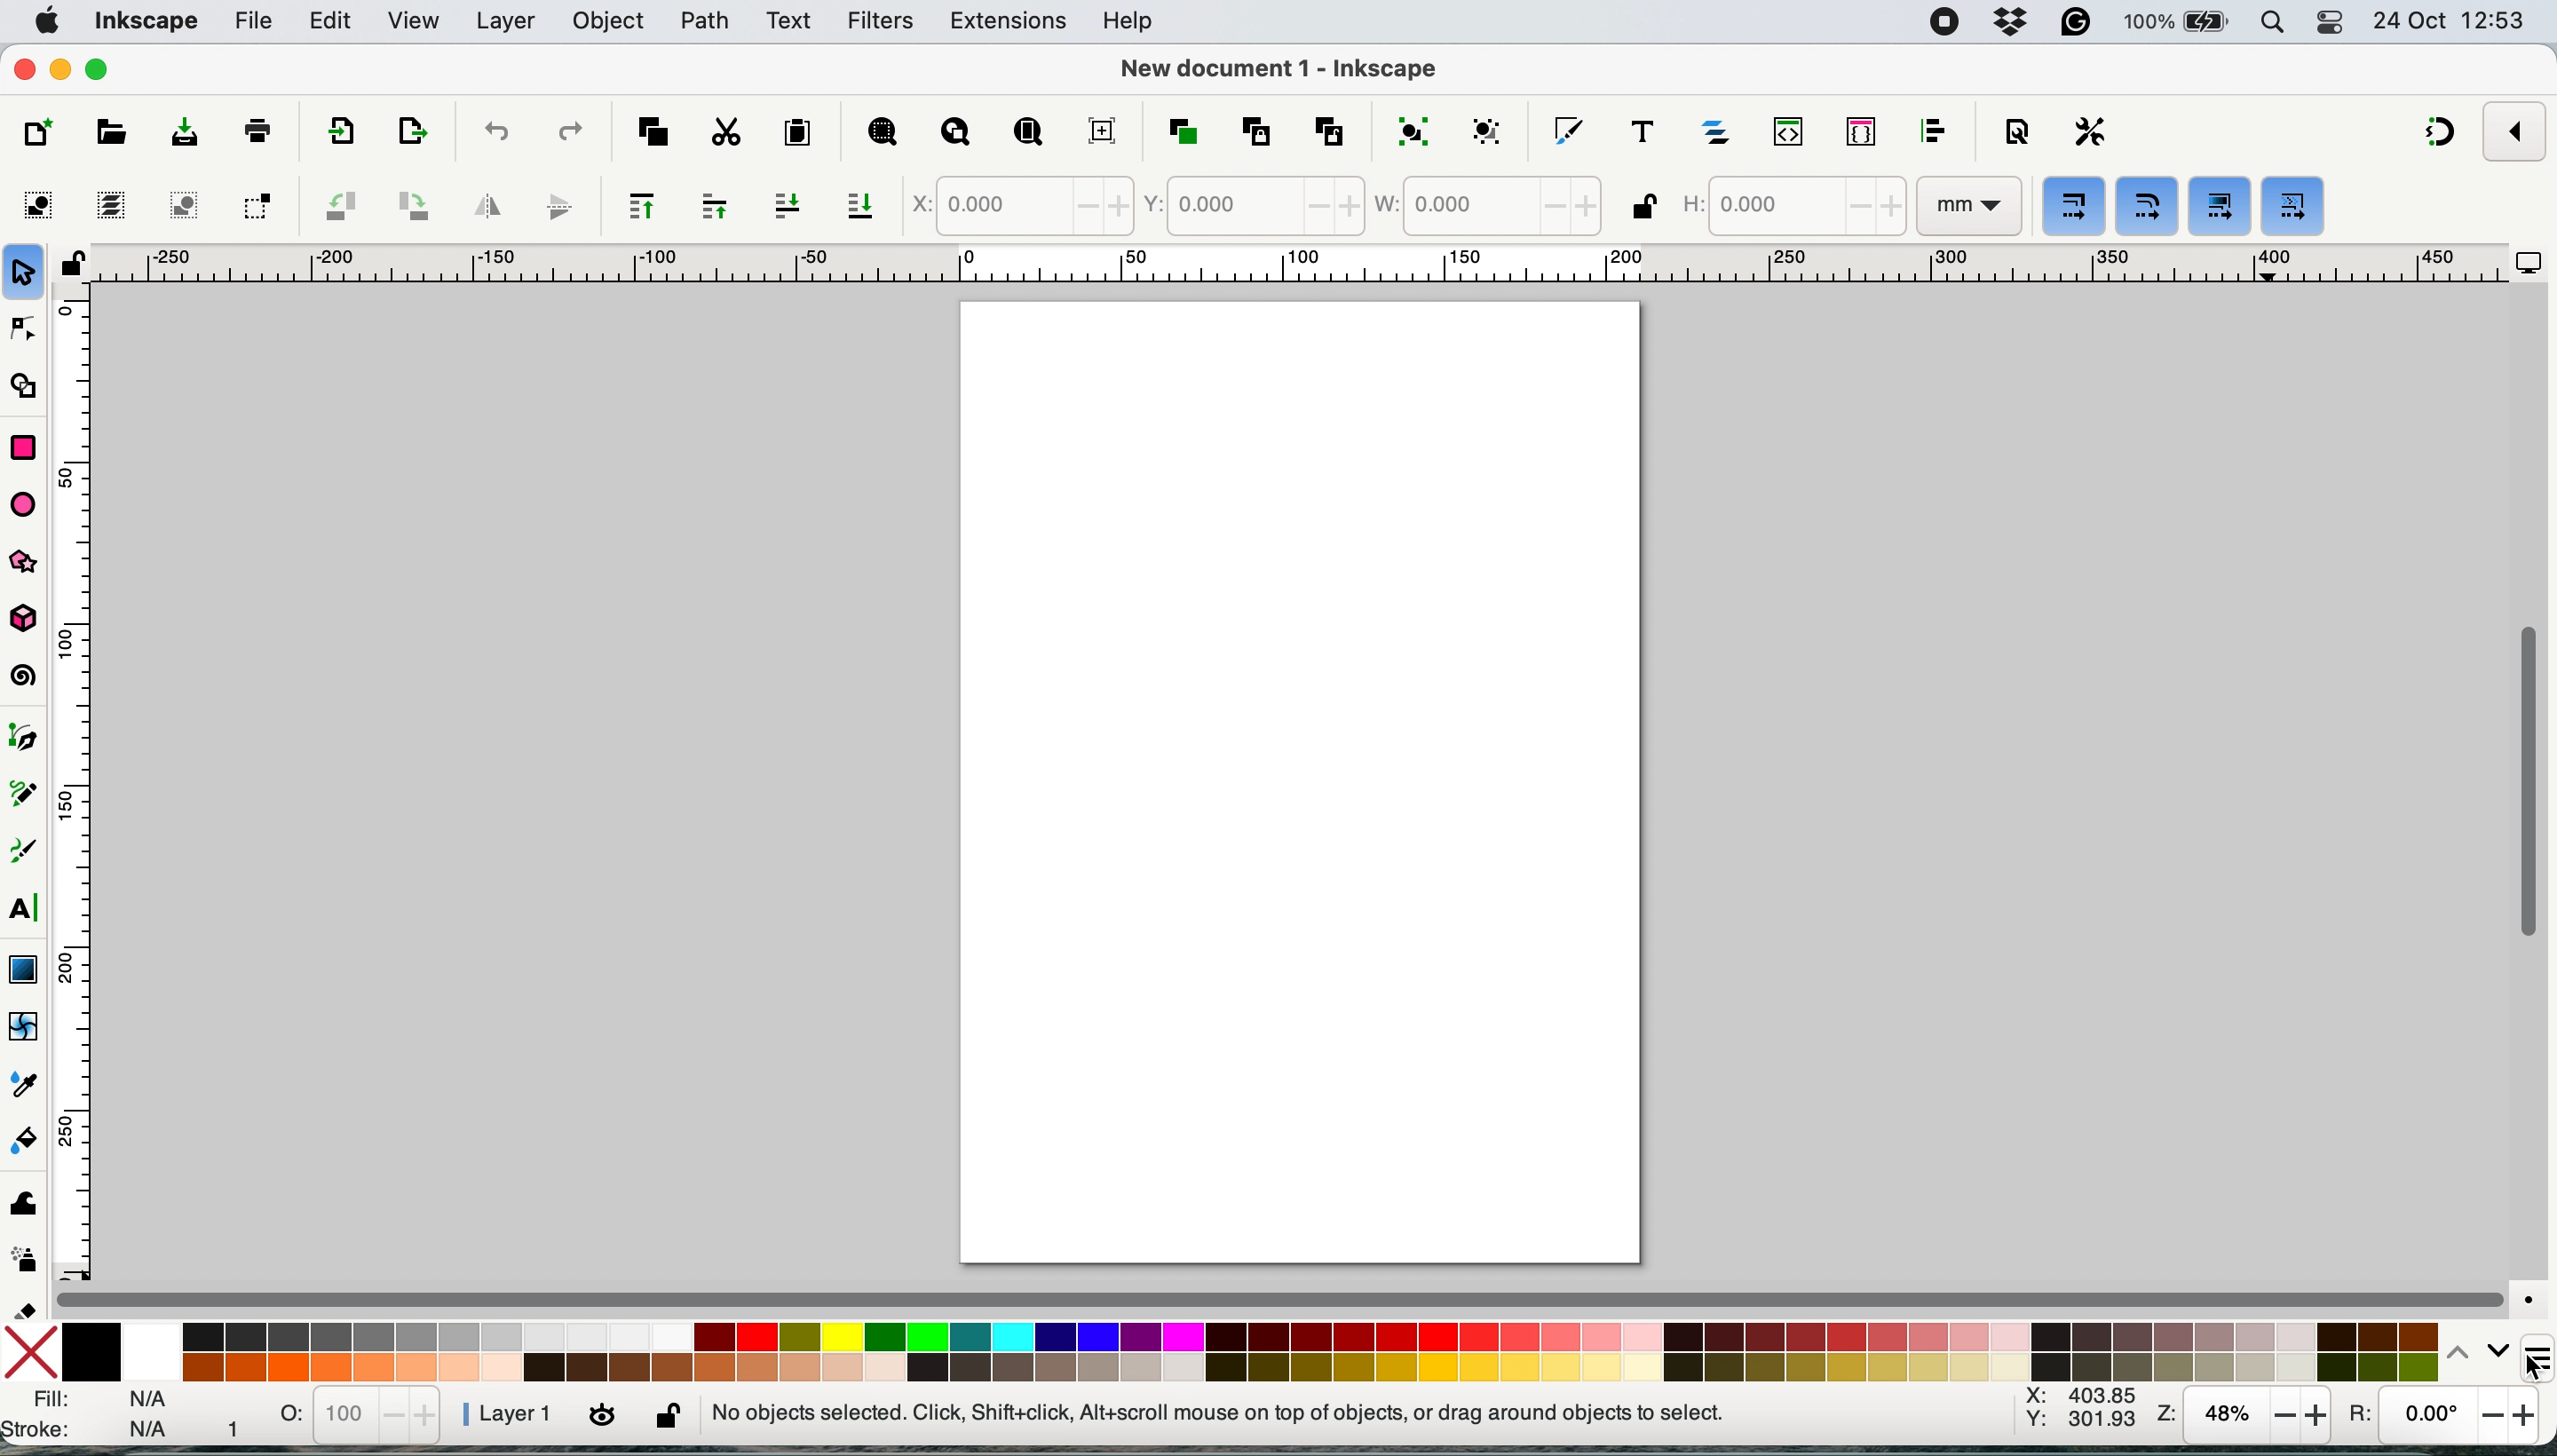 The image size is (2557, 1456). Describe the element at coordinates (344, 135) in the screenshot. I see `export` at that location.